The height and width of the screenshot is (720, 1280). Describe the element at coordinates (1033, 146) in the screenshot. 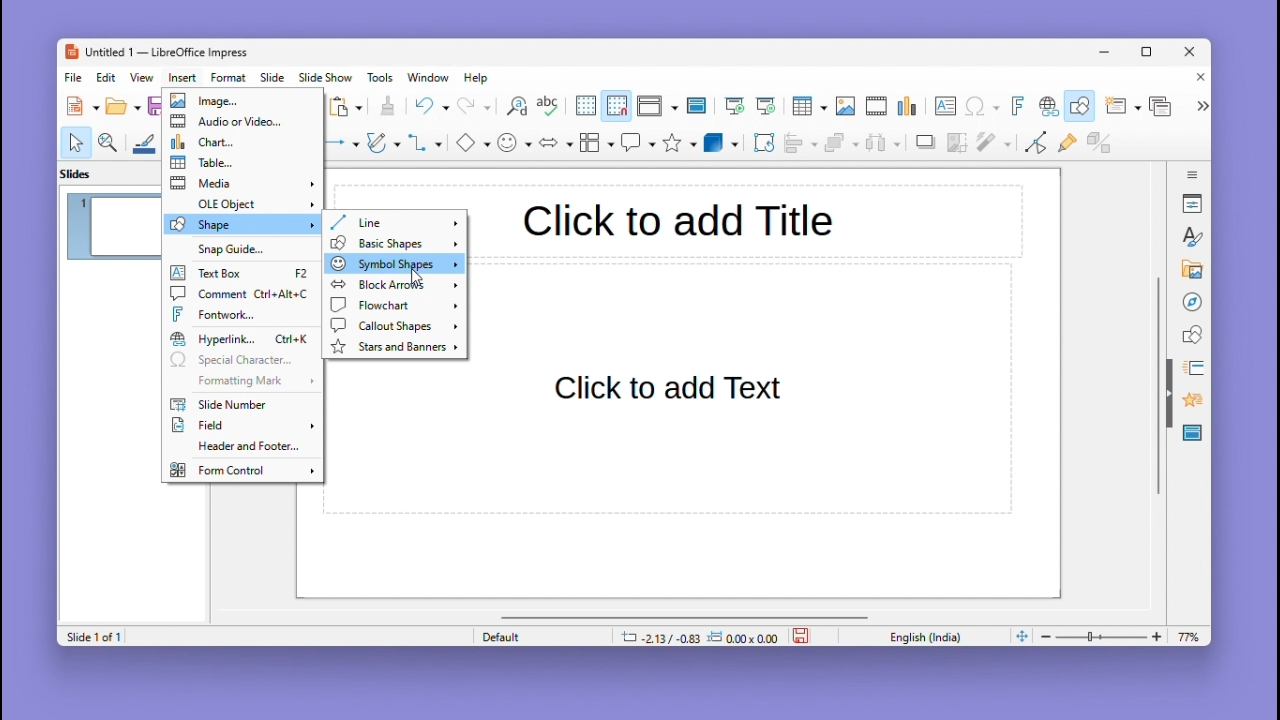

I see `Toggle point` at that location.